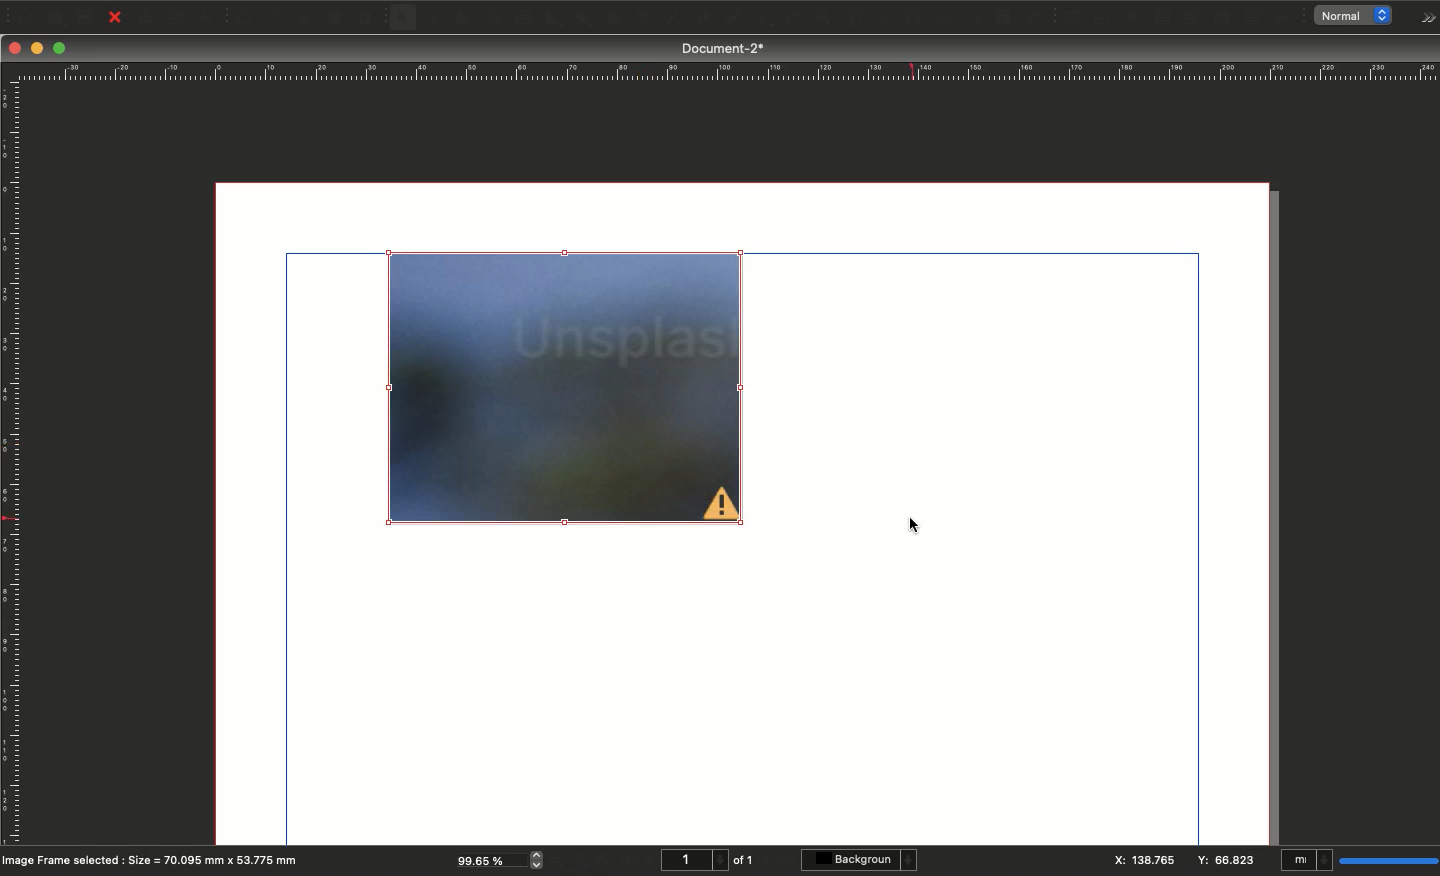 The height and width of the screenshot is (876, 1440). Describe the element at coordinates (566, 387) in the screenshot. I see `Image in new position` at that location.